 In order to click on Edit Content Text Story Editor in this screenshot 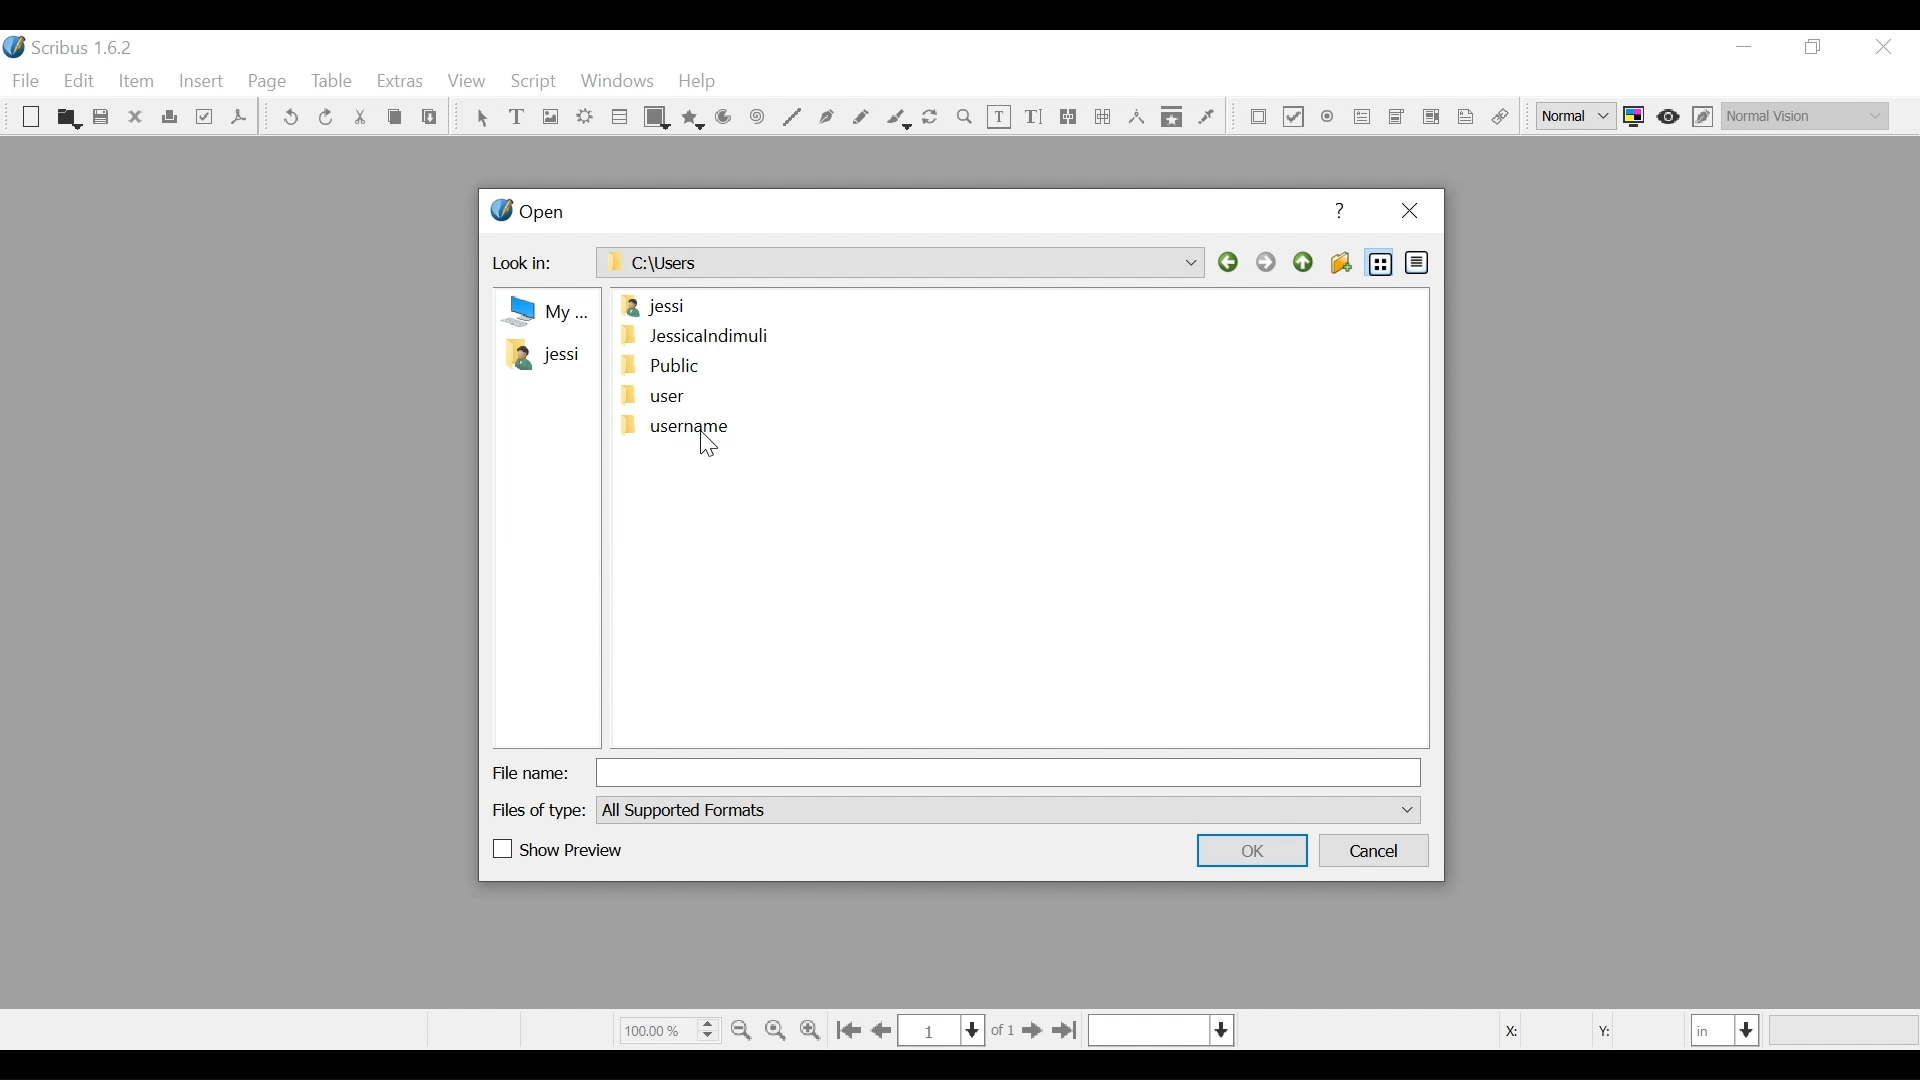, I will do `click(1033, 117)`.